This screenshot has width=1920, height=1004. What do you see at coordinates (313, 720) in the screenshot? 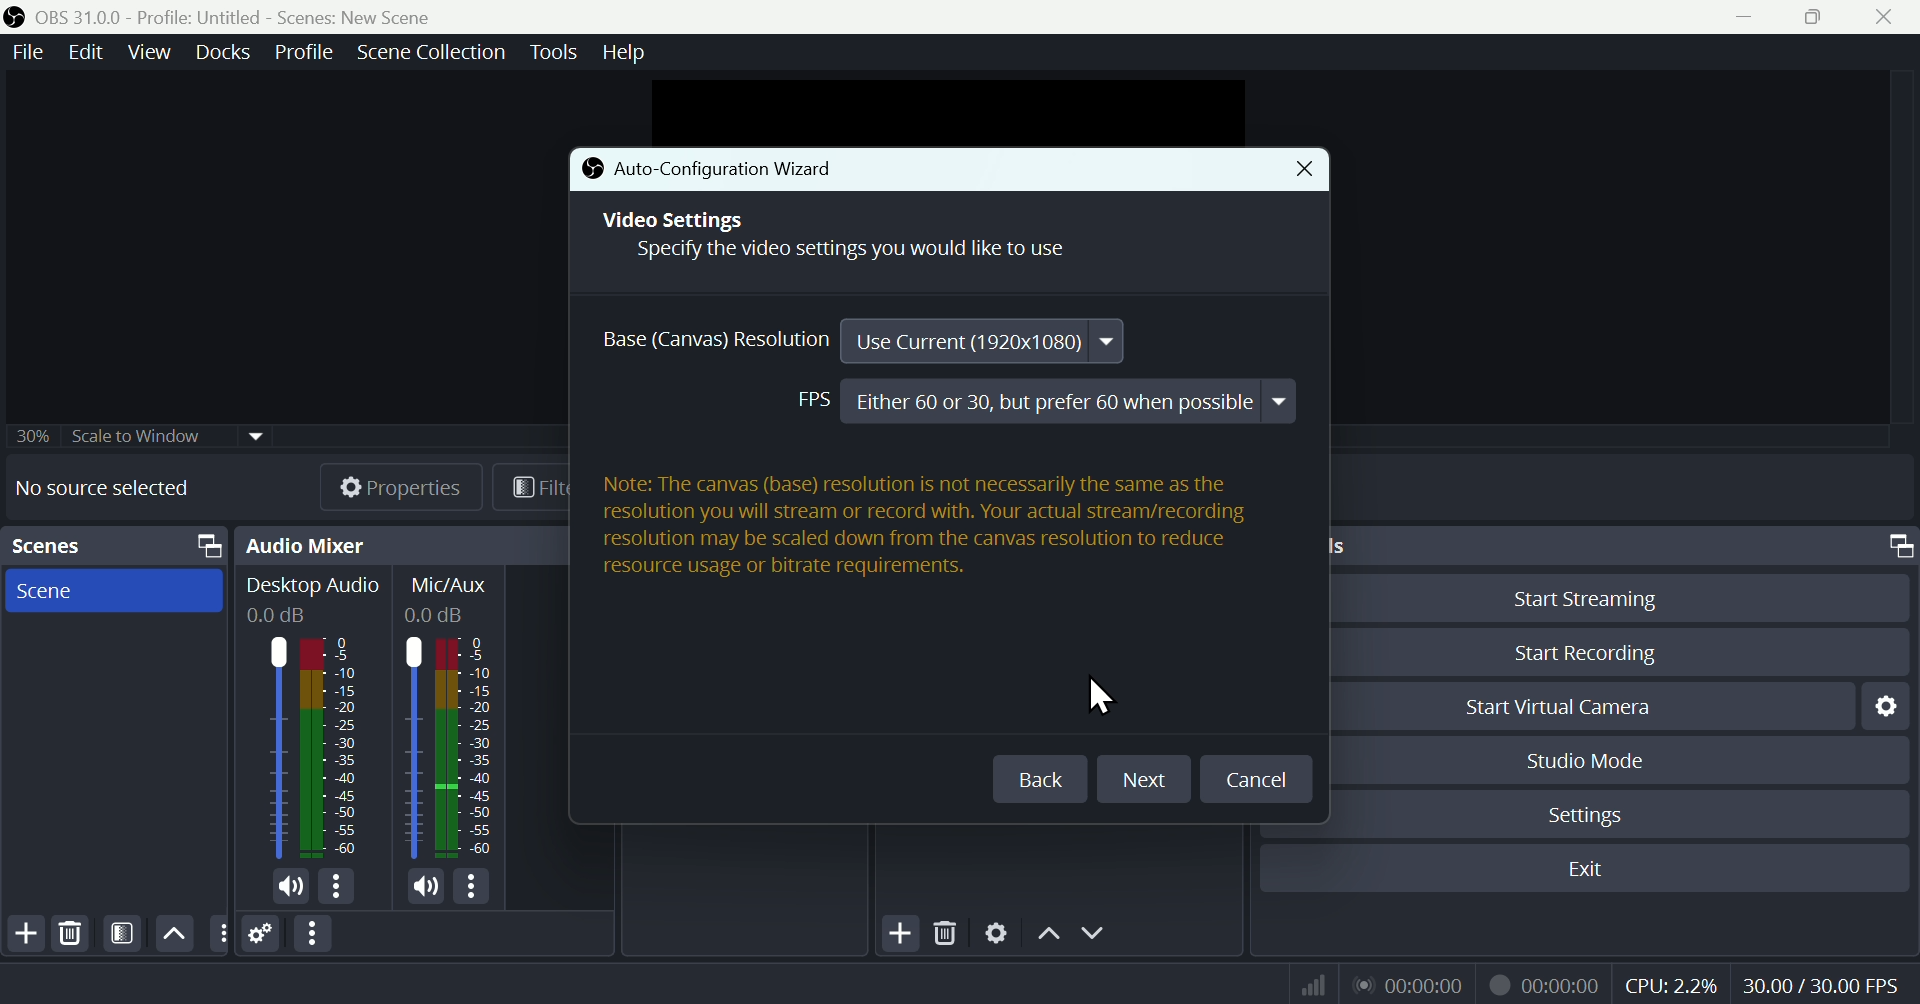
I see `Audio mixer` at bounding box center [313, 720].